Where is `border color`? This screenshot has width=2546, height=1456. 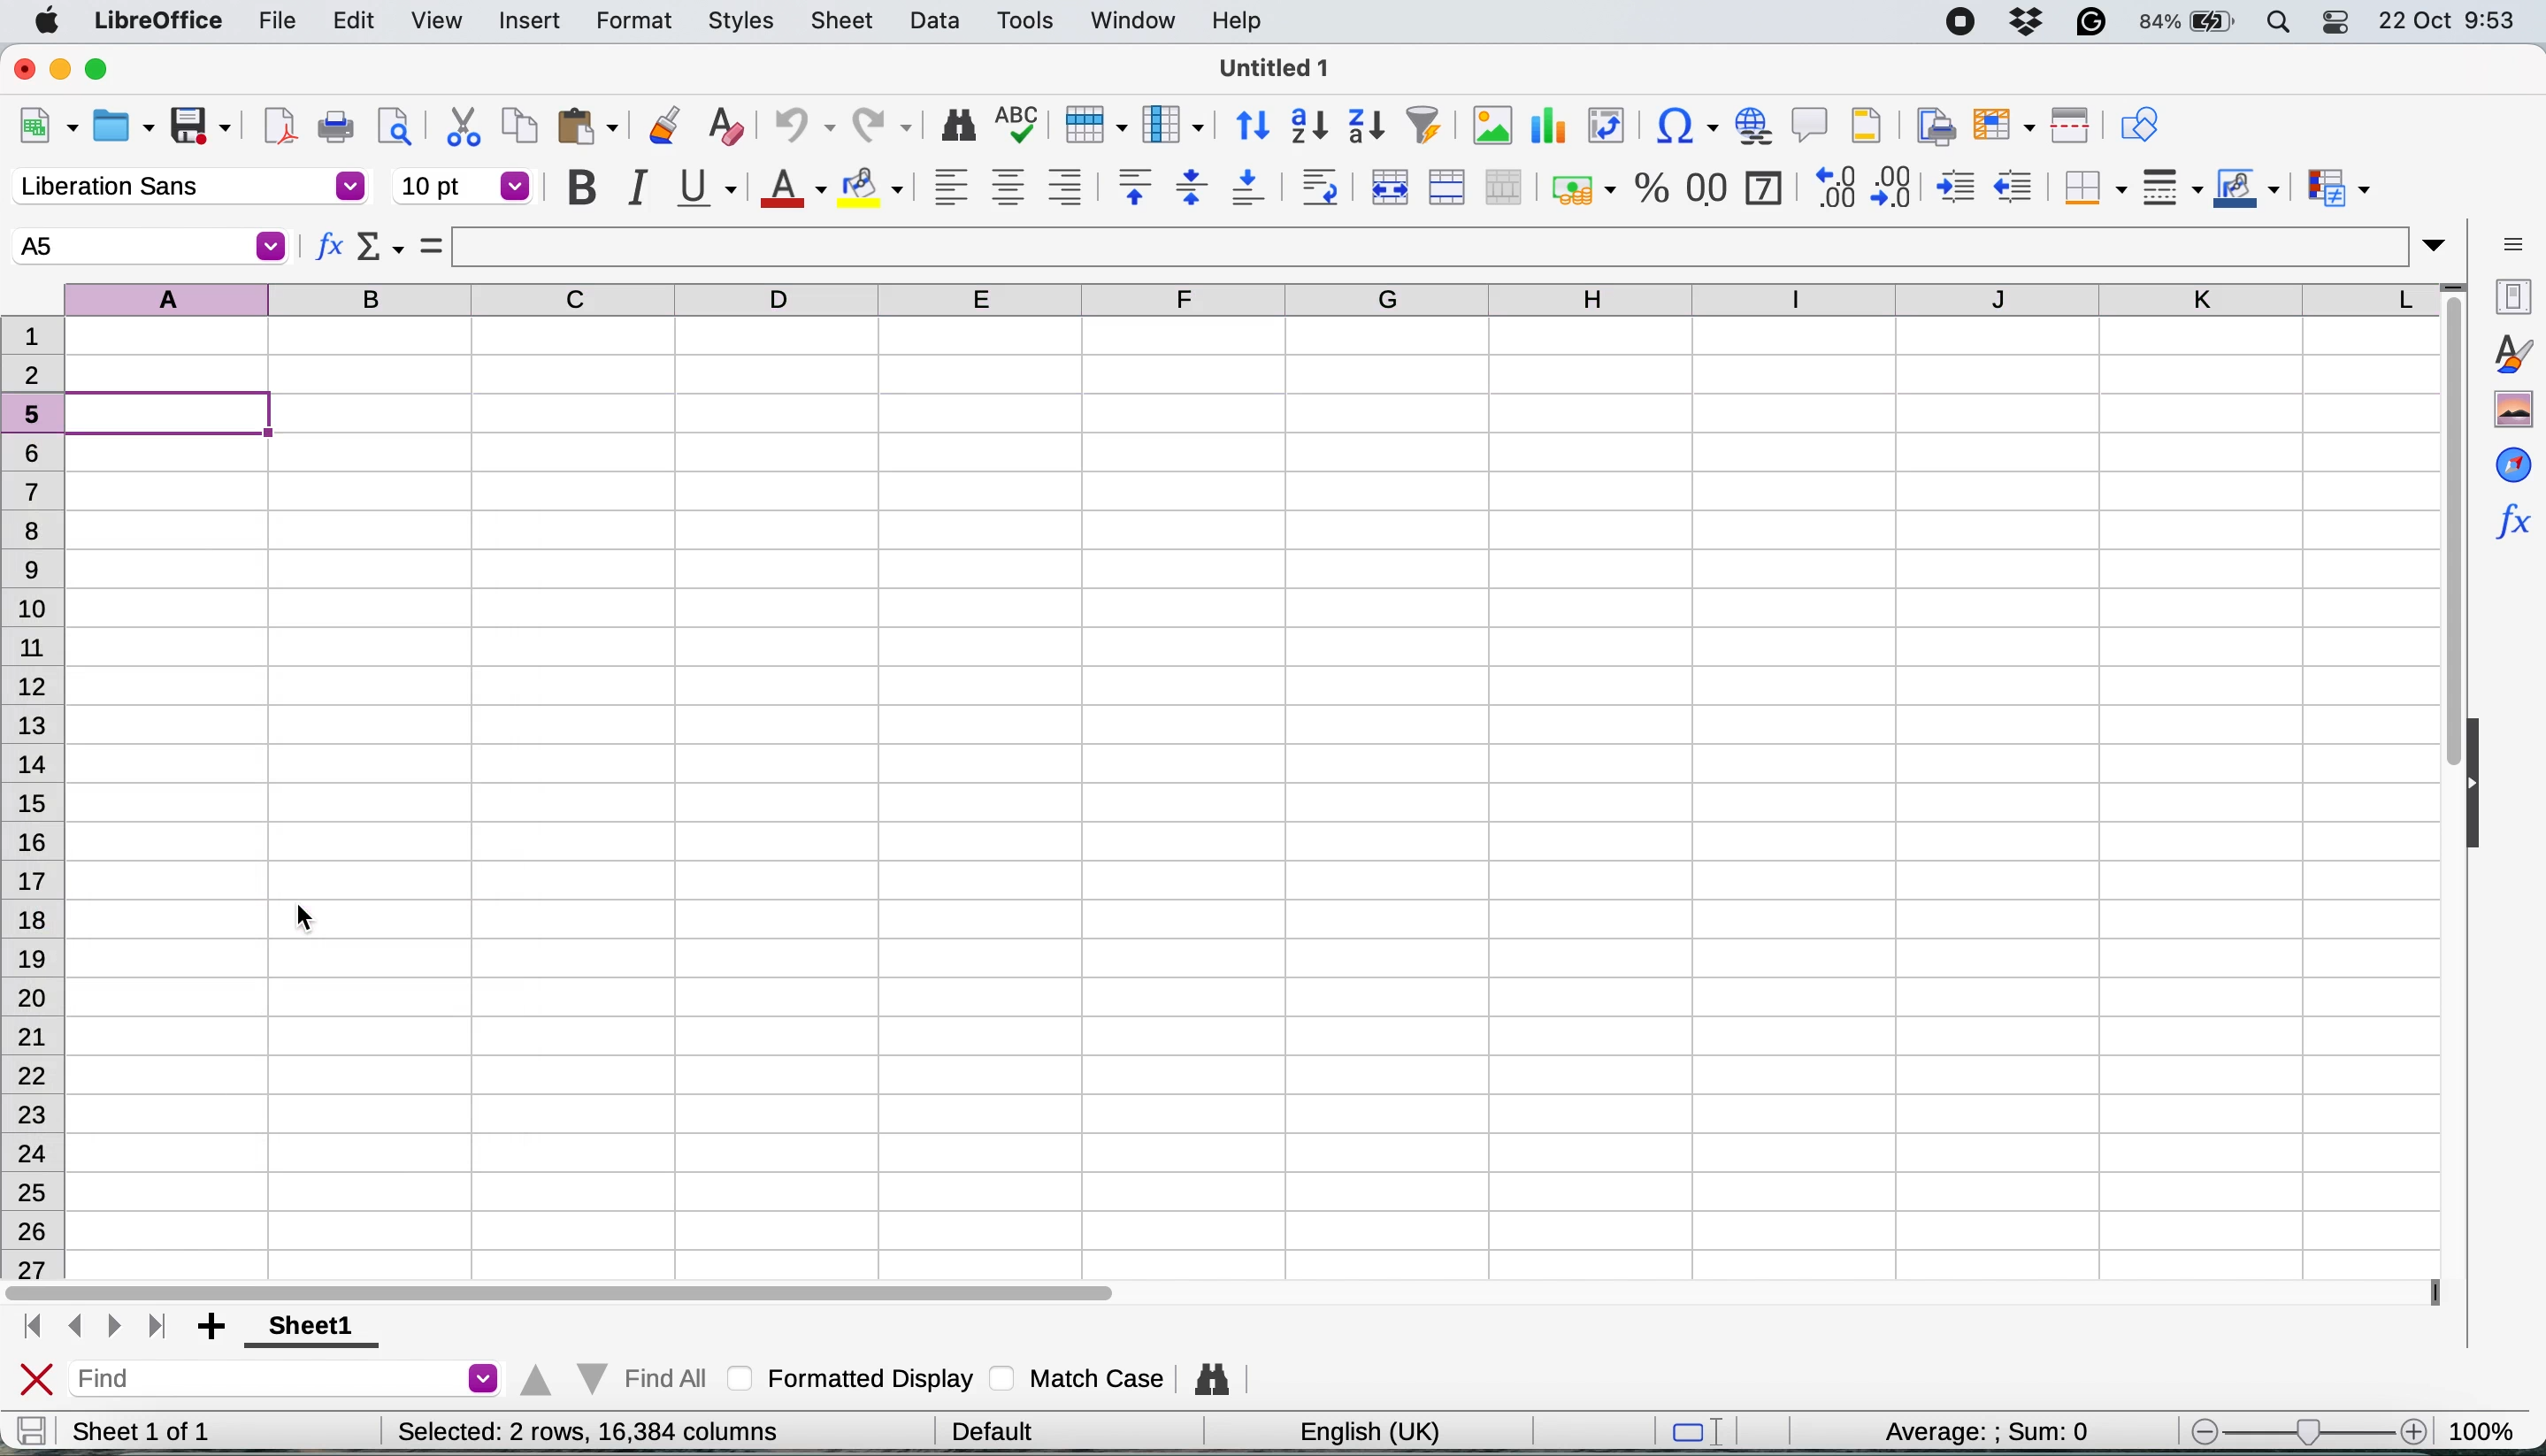 border color is located at coordinates (2247, 191).